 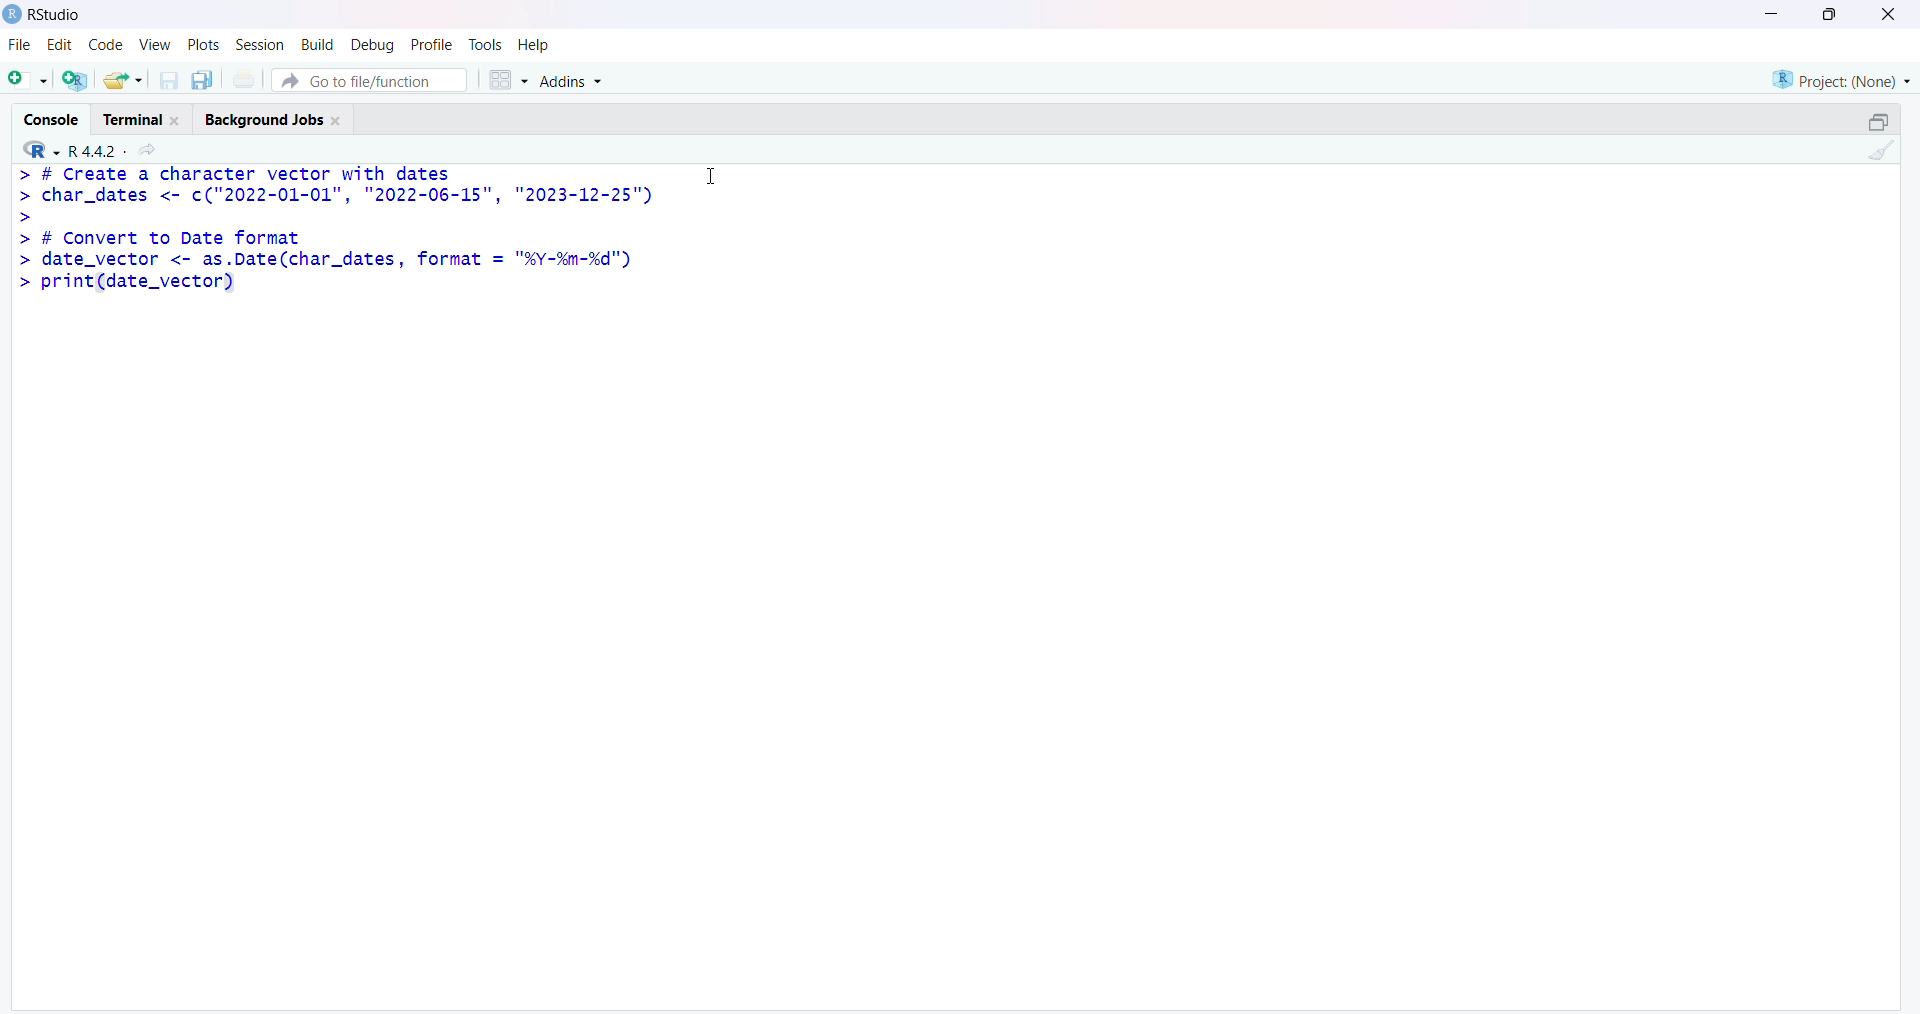 What do you see at coordinates (34, 149) in the screenshot?
I see `R` at bounding box center [34, 149].